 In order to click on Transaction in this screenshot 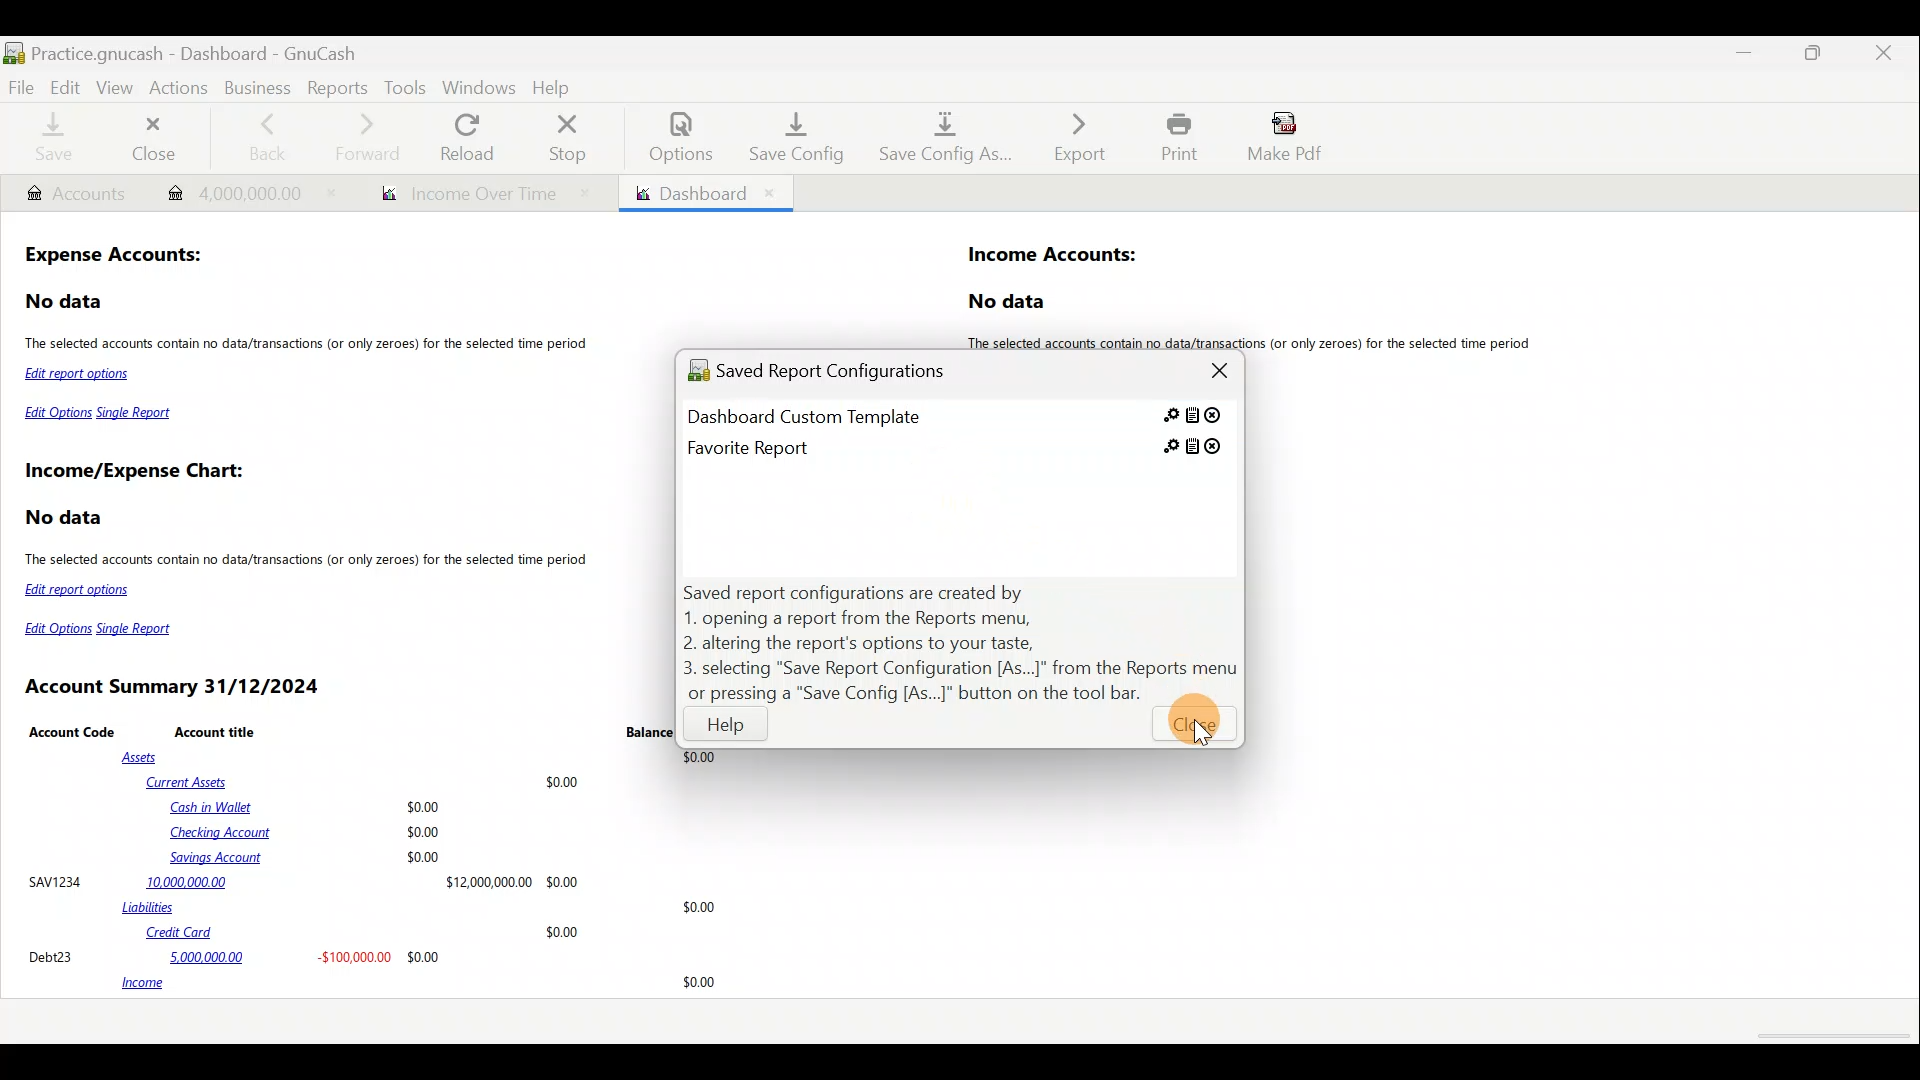, I will do `click(242, 191)`.